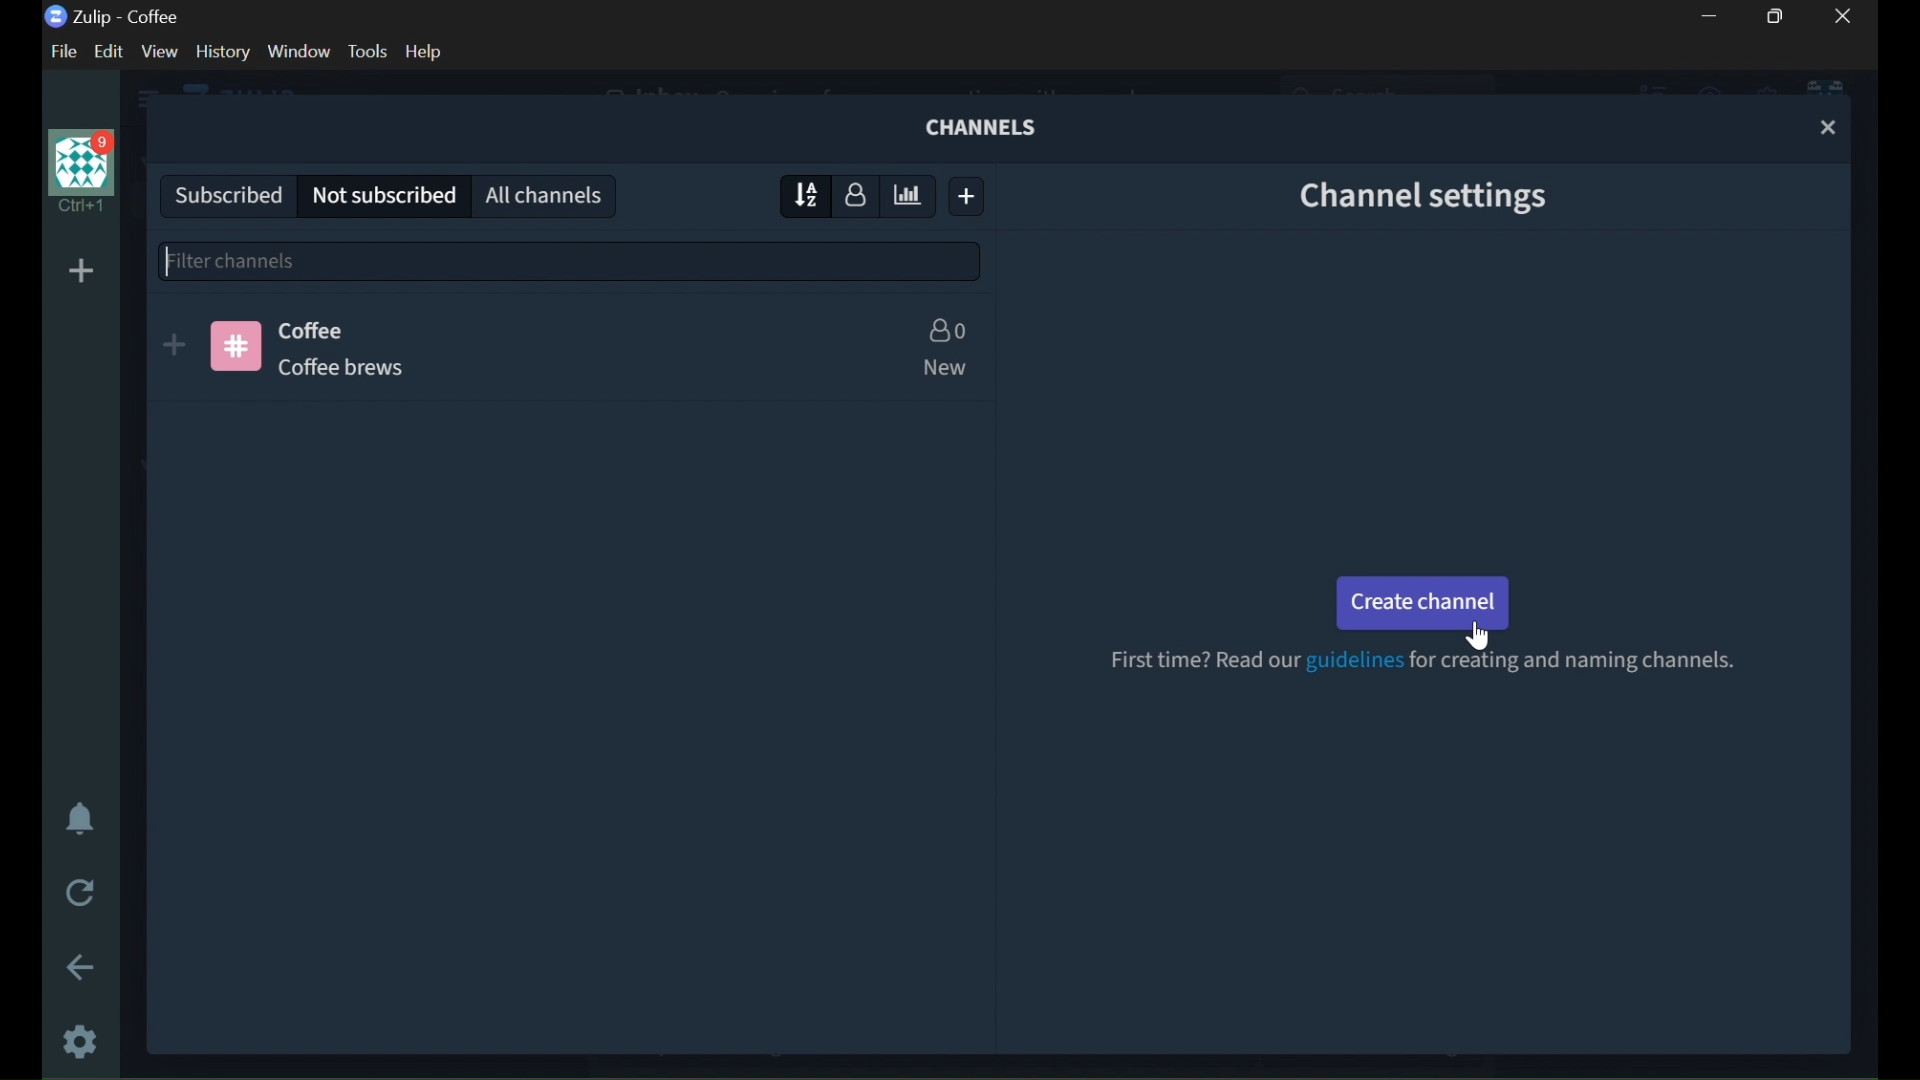  I want to click on ENABLE DO NOT DISTURBE, so click(80, 821).